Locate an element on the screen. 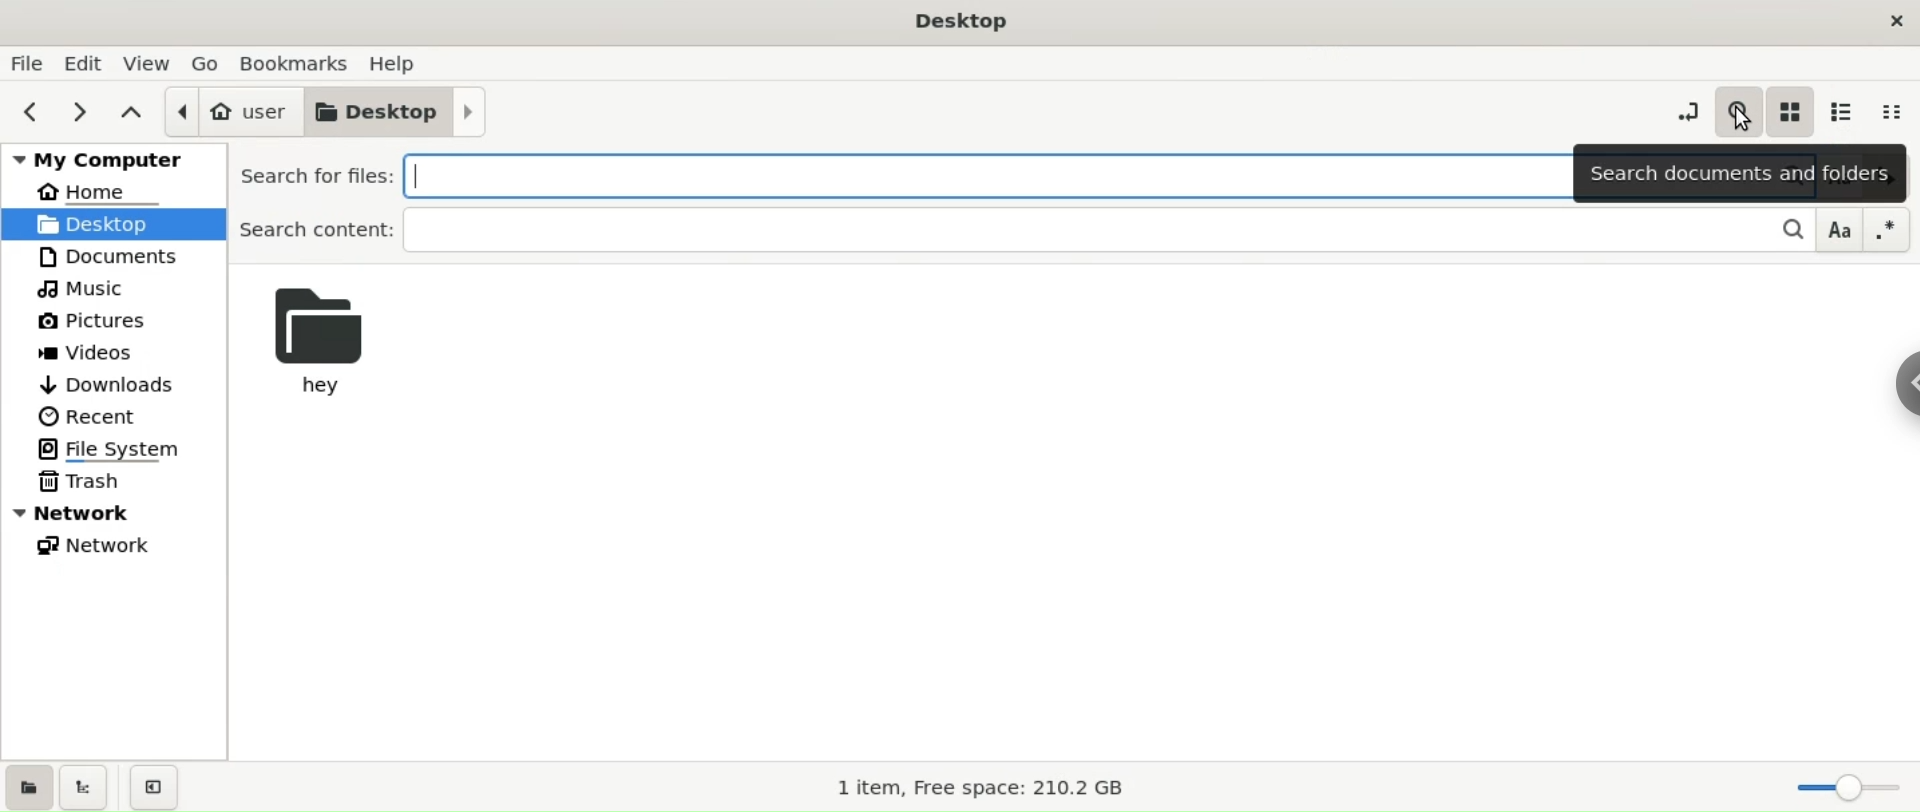  seaarch for files is located at coordinates (903, 172).